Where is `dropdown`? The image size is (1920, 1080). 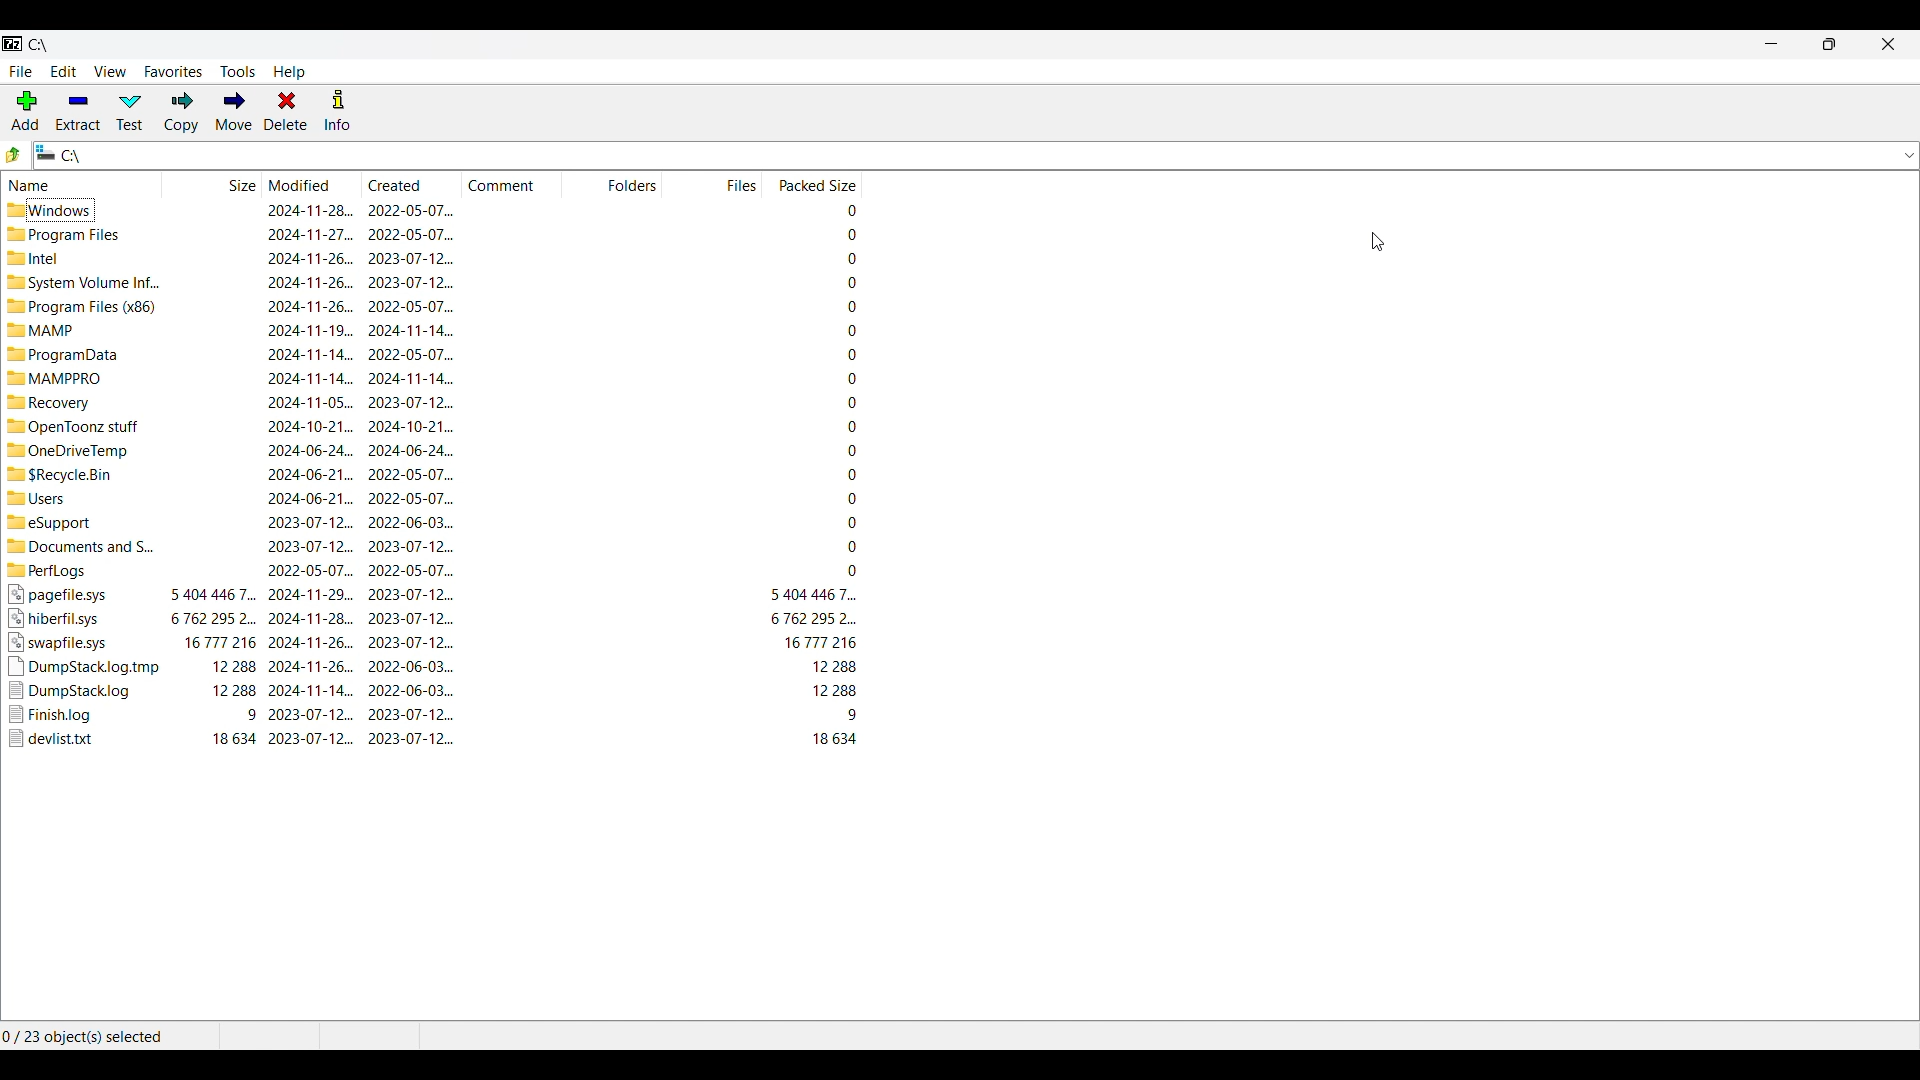 dropdown is located at coordinates (1907, 155).